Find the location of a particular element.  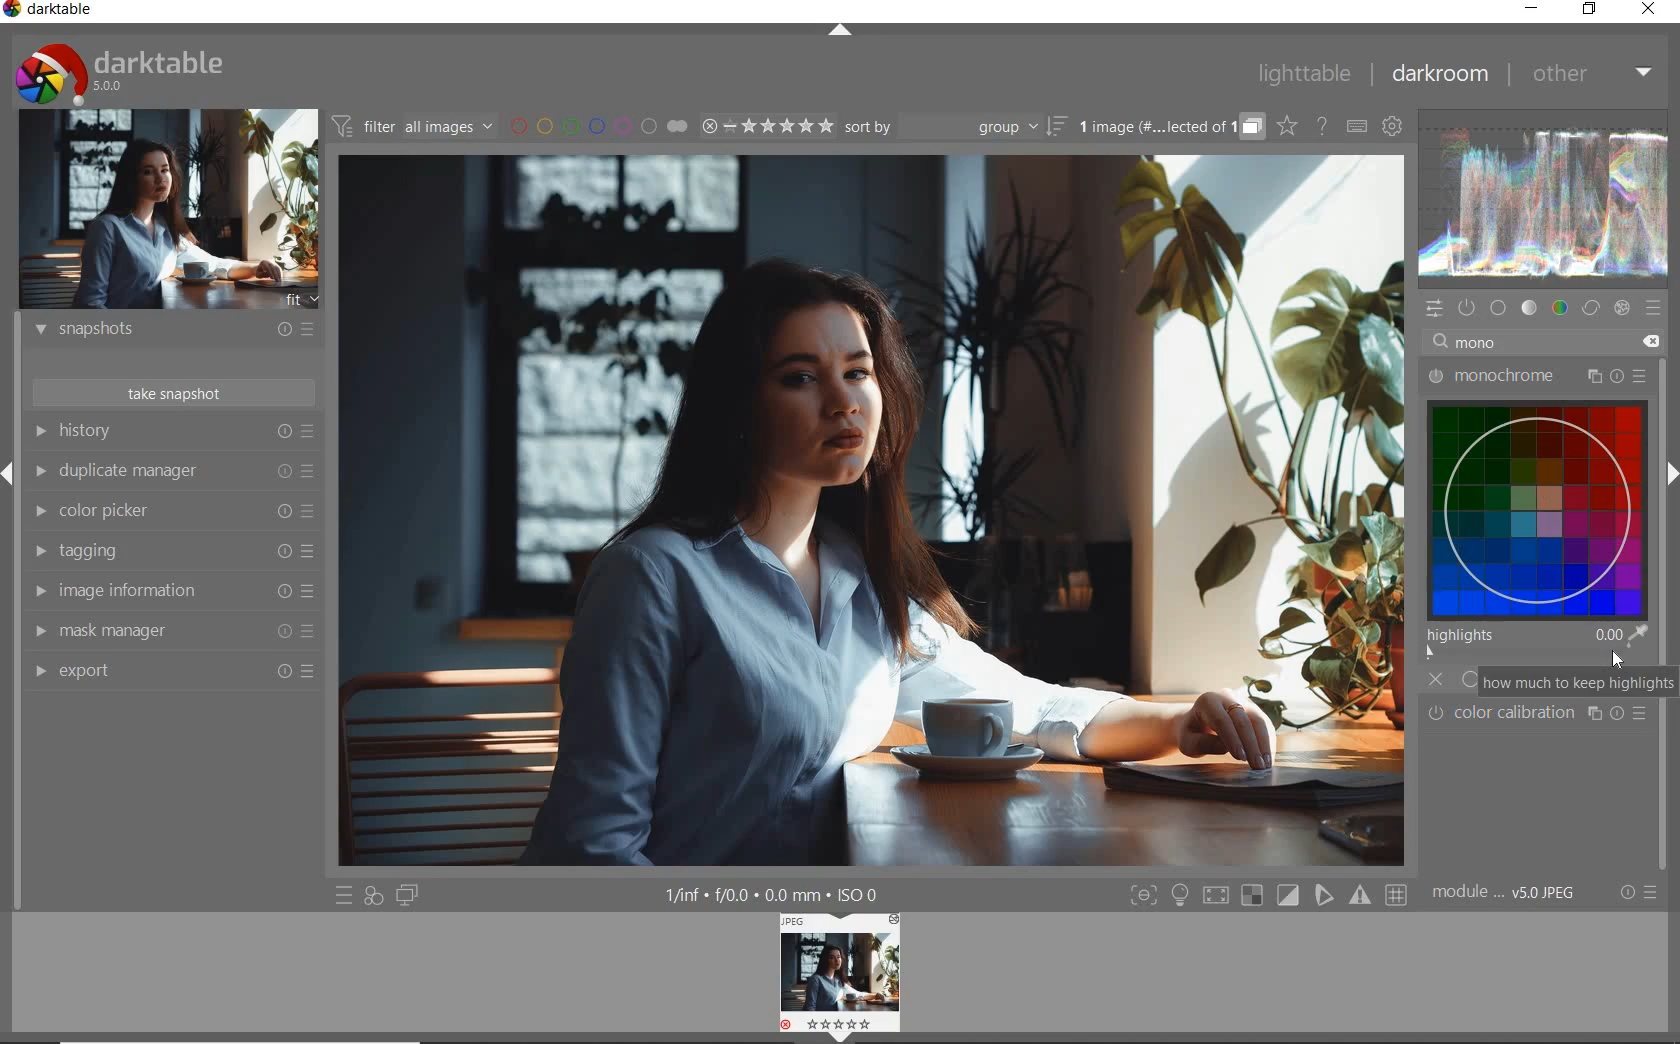

close is located at coordinates (1648, 9).